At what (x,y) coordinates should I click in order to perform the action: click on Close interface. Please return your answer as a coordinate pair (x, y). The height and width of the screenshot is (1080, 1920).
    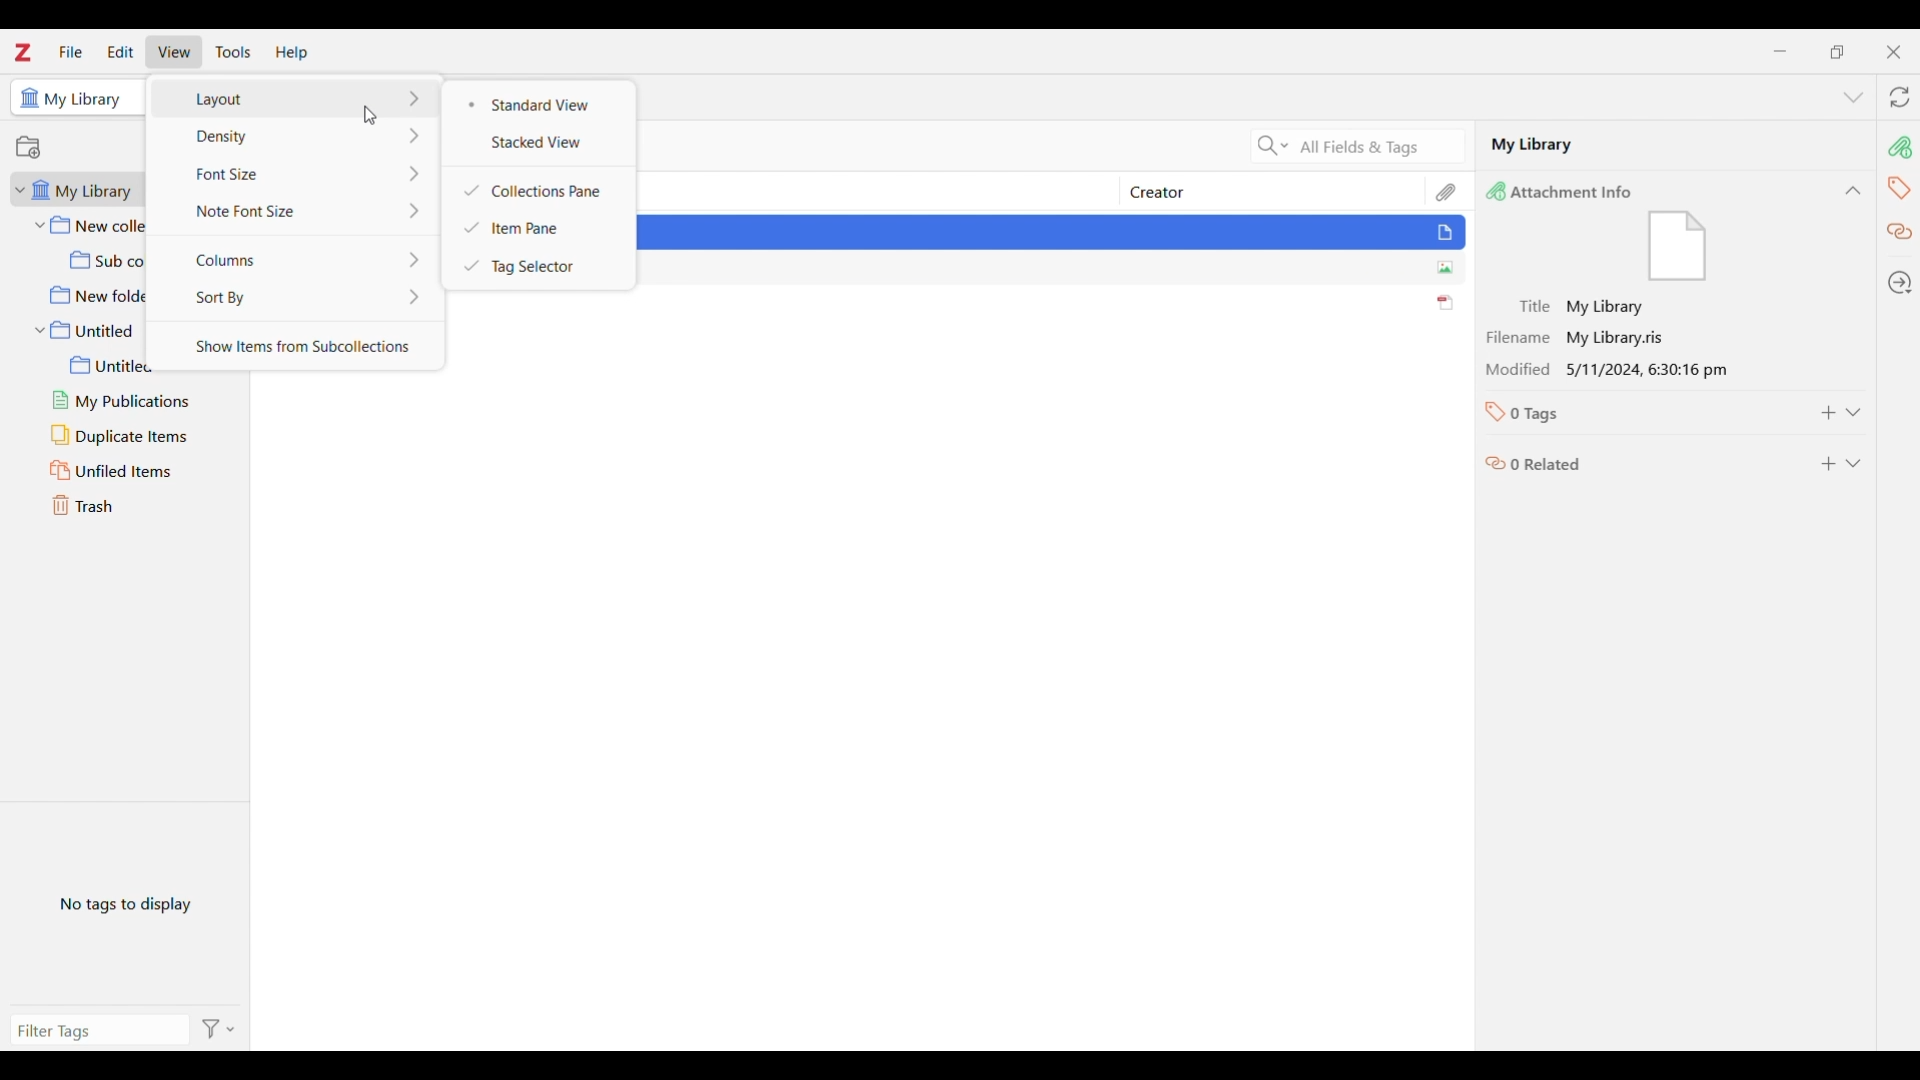
    Looking at the image, I should click on (1893, 52).